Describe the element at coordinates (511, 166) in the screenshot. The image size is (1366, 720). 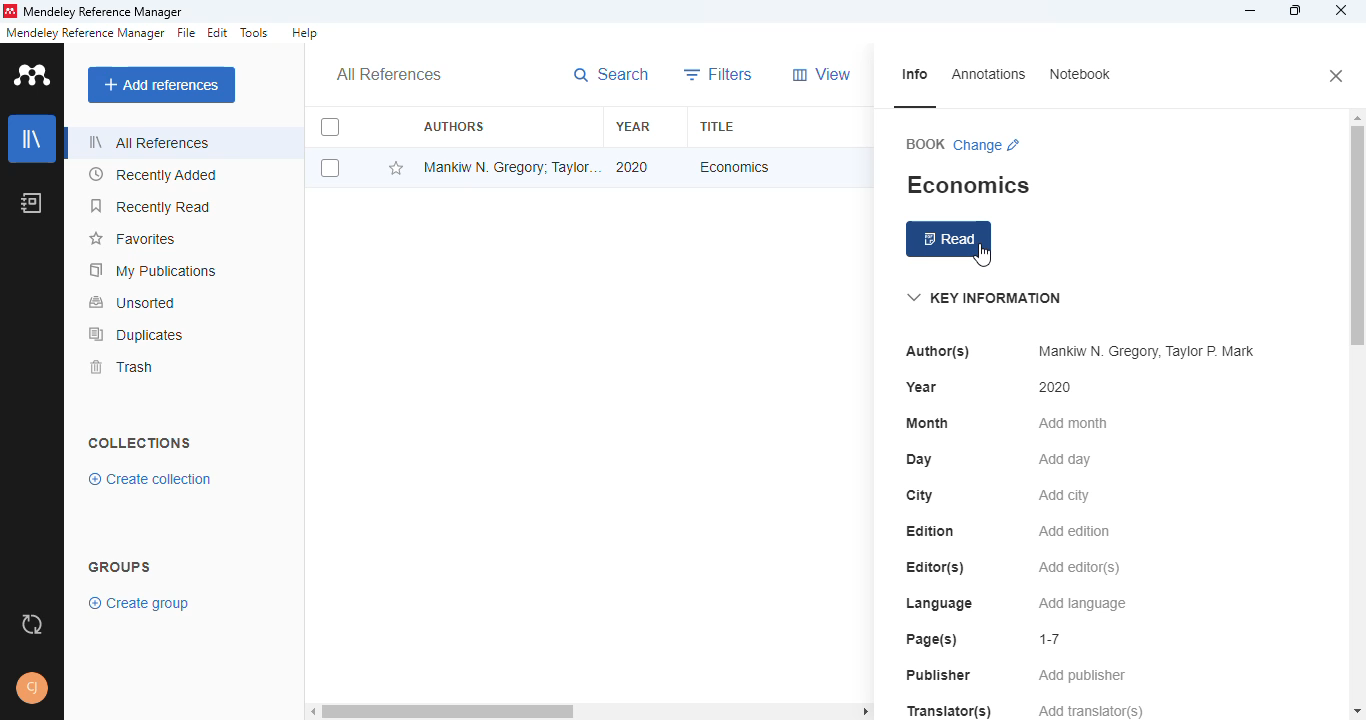
I see `Mankiw N. Gregory; Taylor P. Mark` at that location.